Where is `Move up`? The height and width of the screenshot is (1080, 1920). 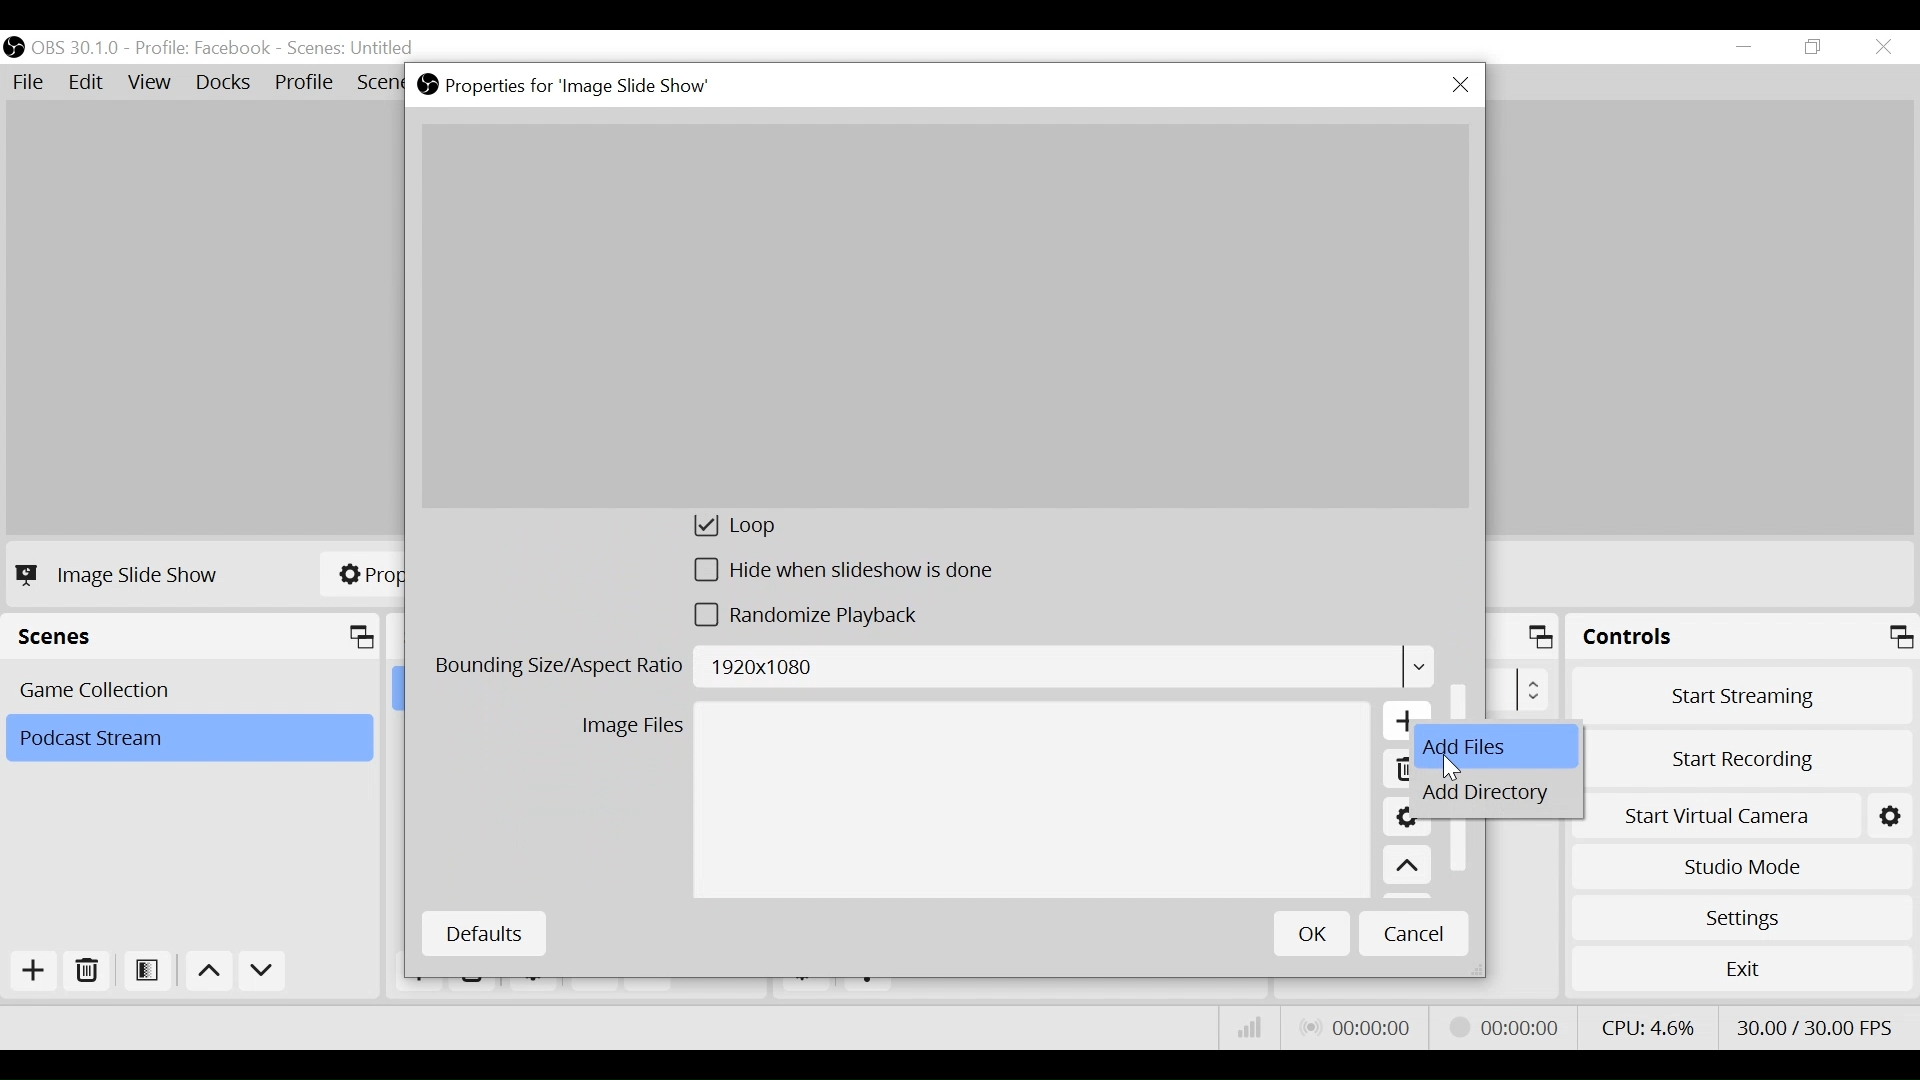
Move up is located at coordinates (1407, 867).